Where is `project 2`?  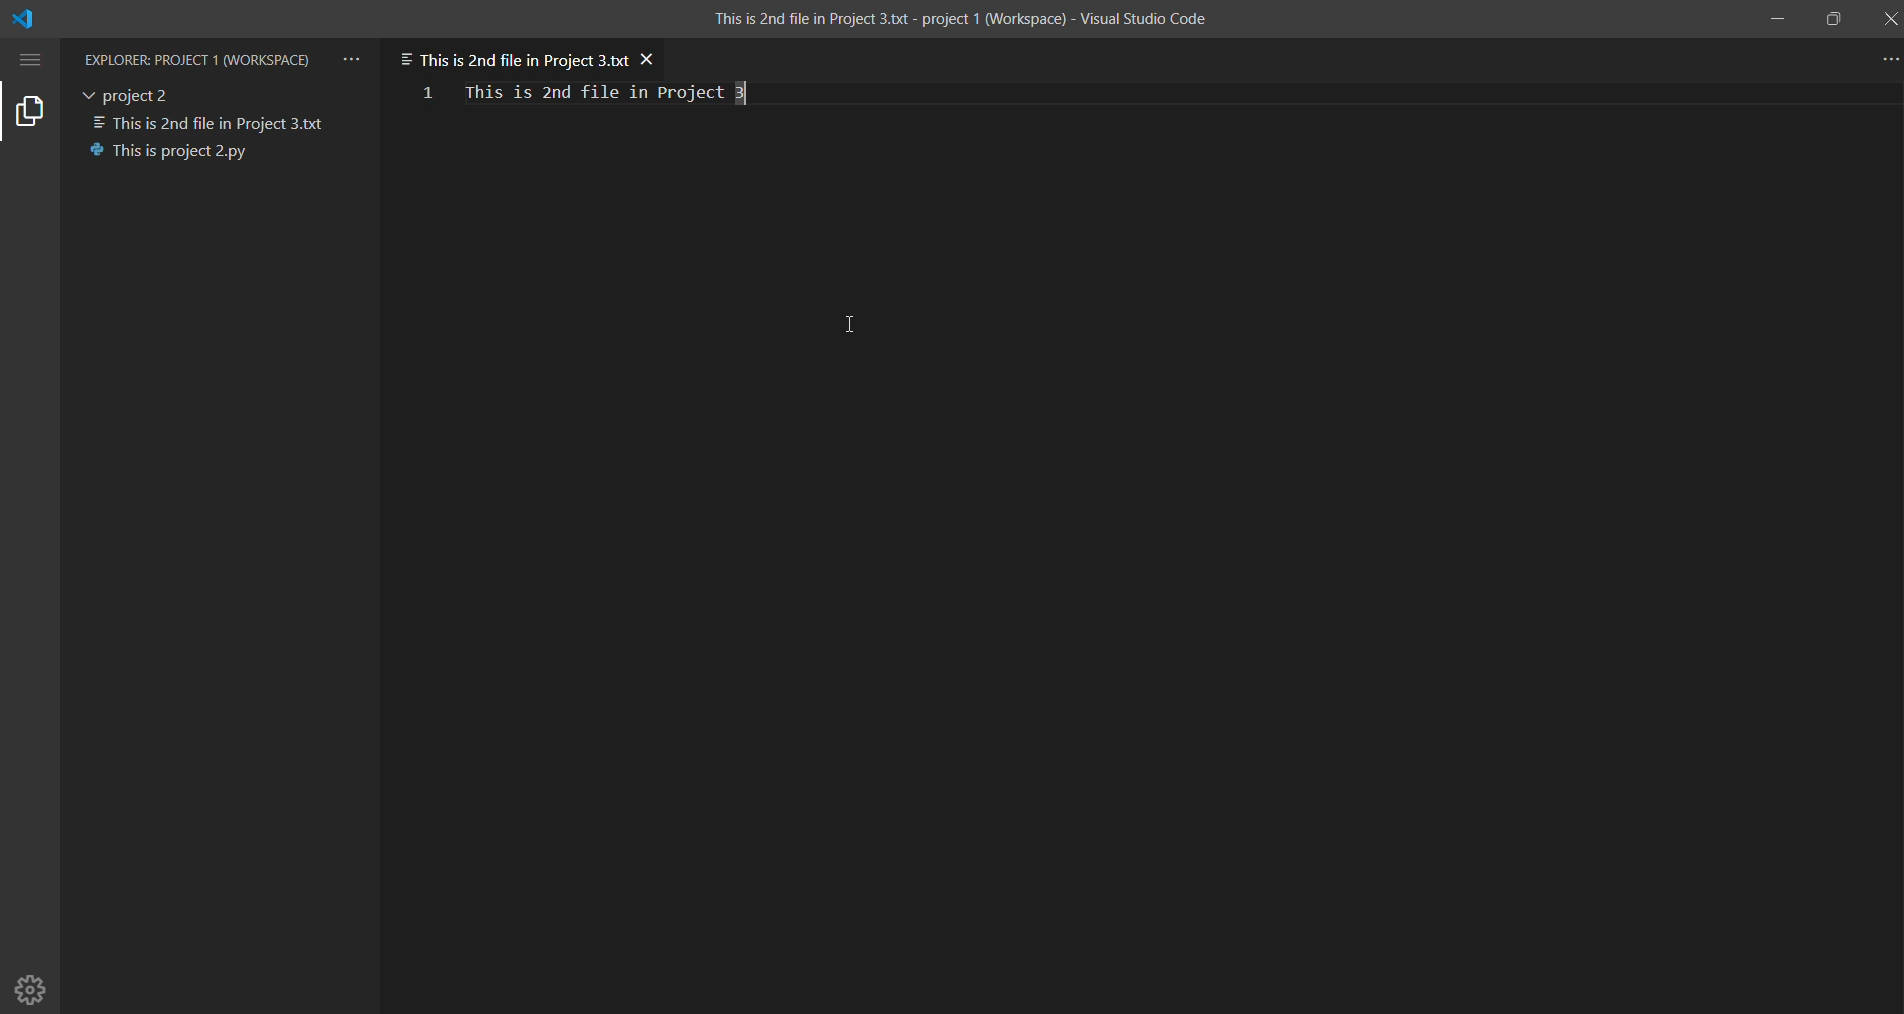 project 2 is located at coordinates (133, 92).